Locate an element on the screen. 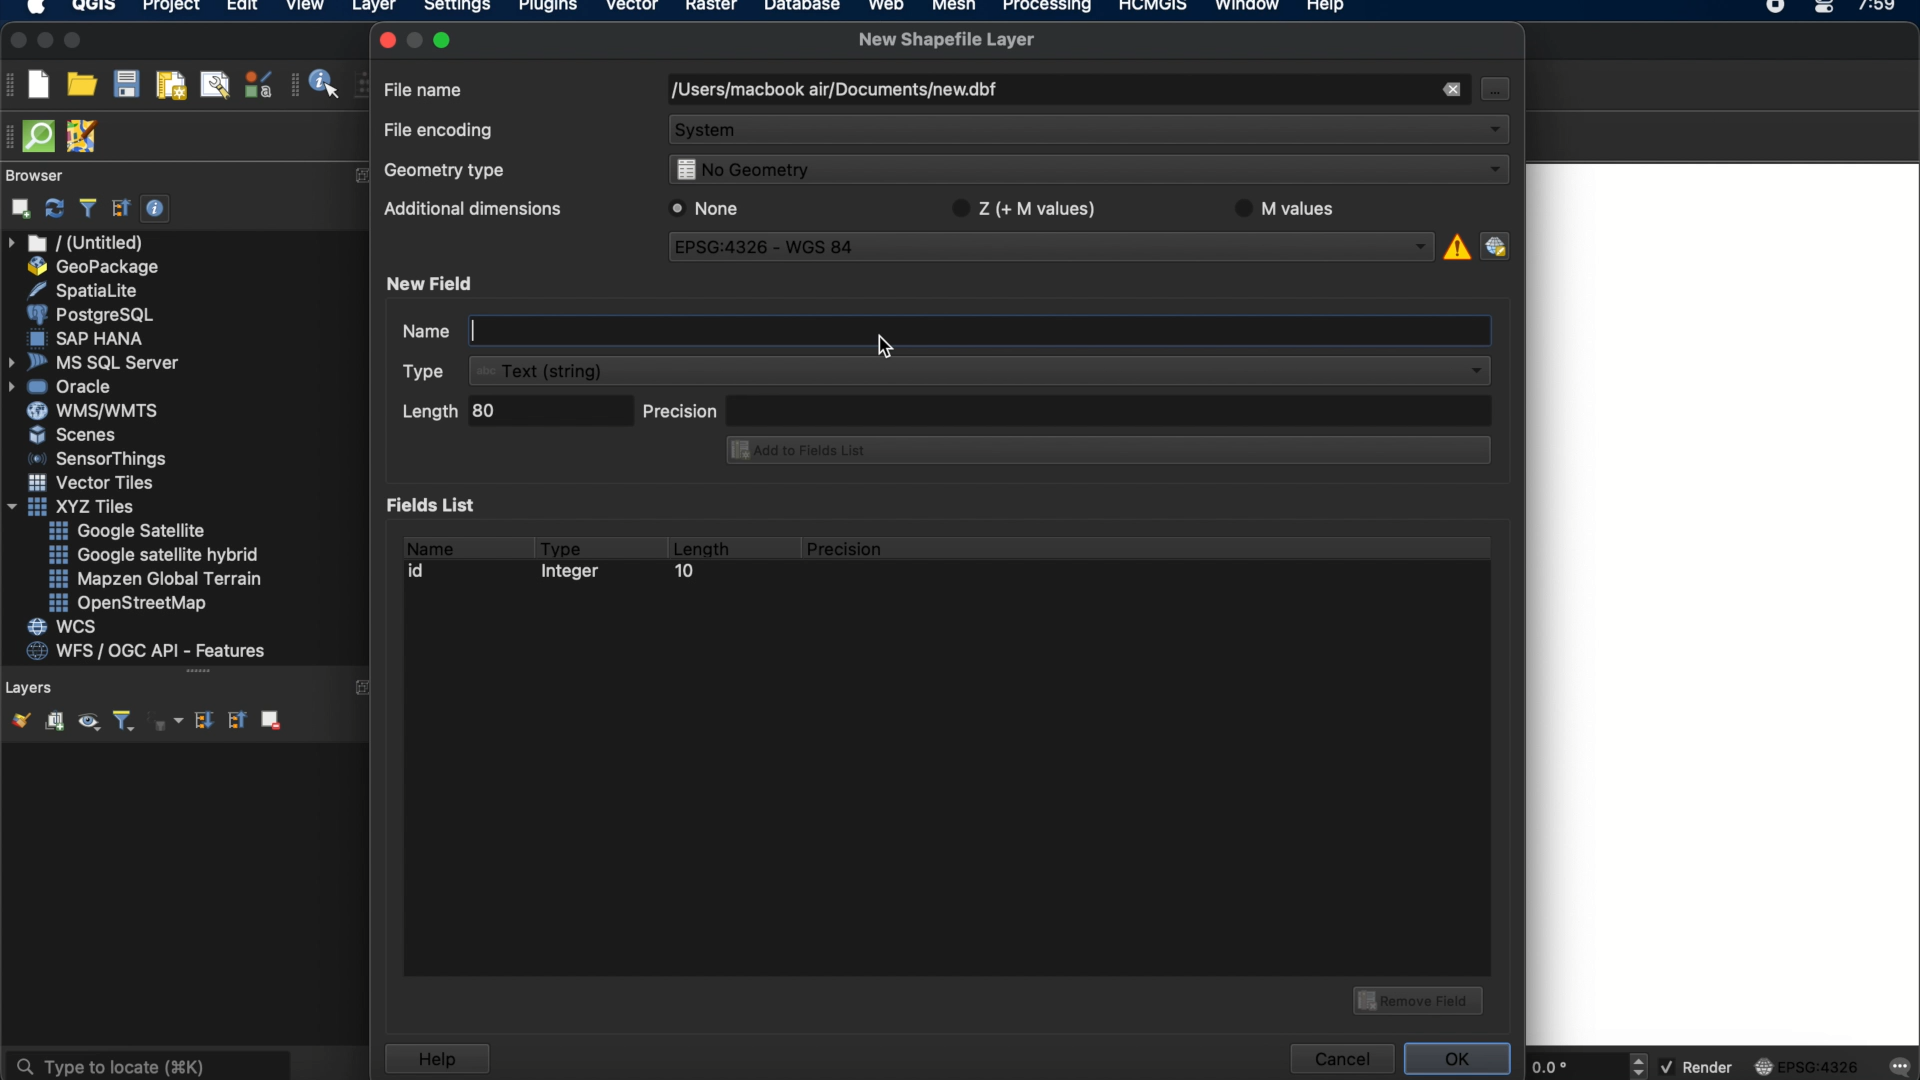 This screenshot has width=1920, height=1080. toggle buttons is located at coordinates (1641, 1065).